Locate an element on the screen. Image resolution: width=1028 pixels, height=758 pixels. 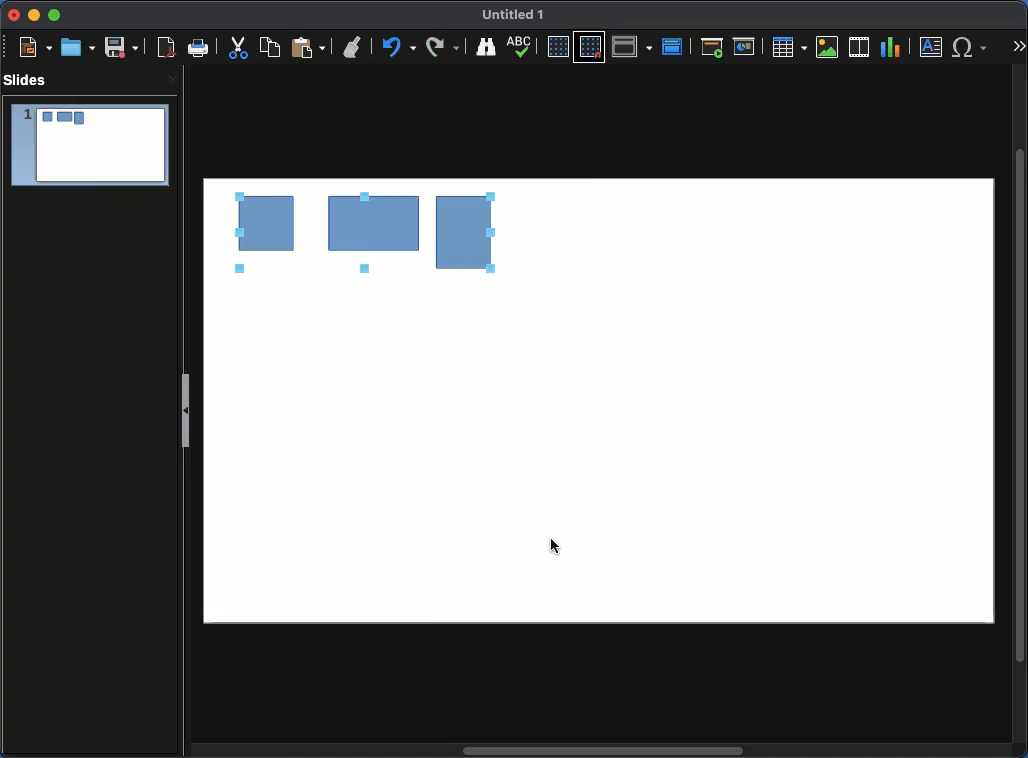
Export directly as PDF is located at coordinates (163, 48).